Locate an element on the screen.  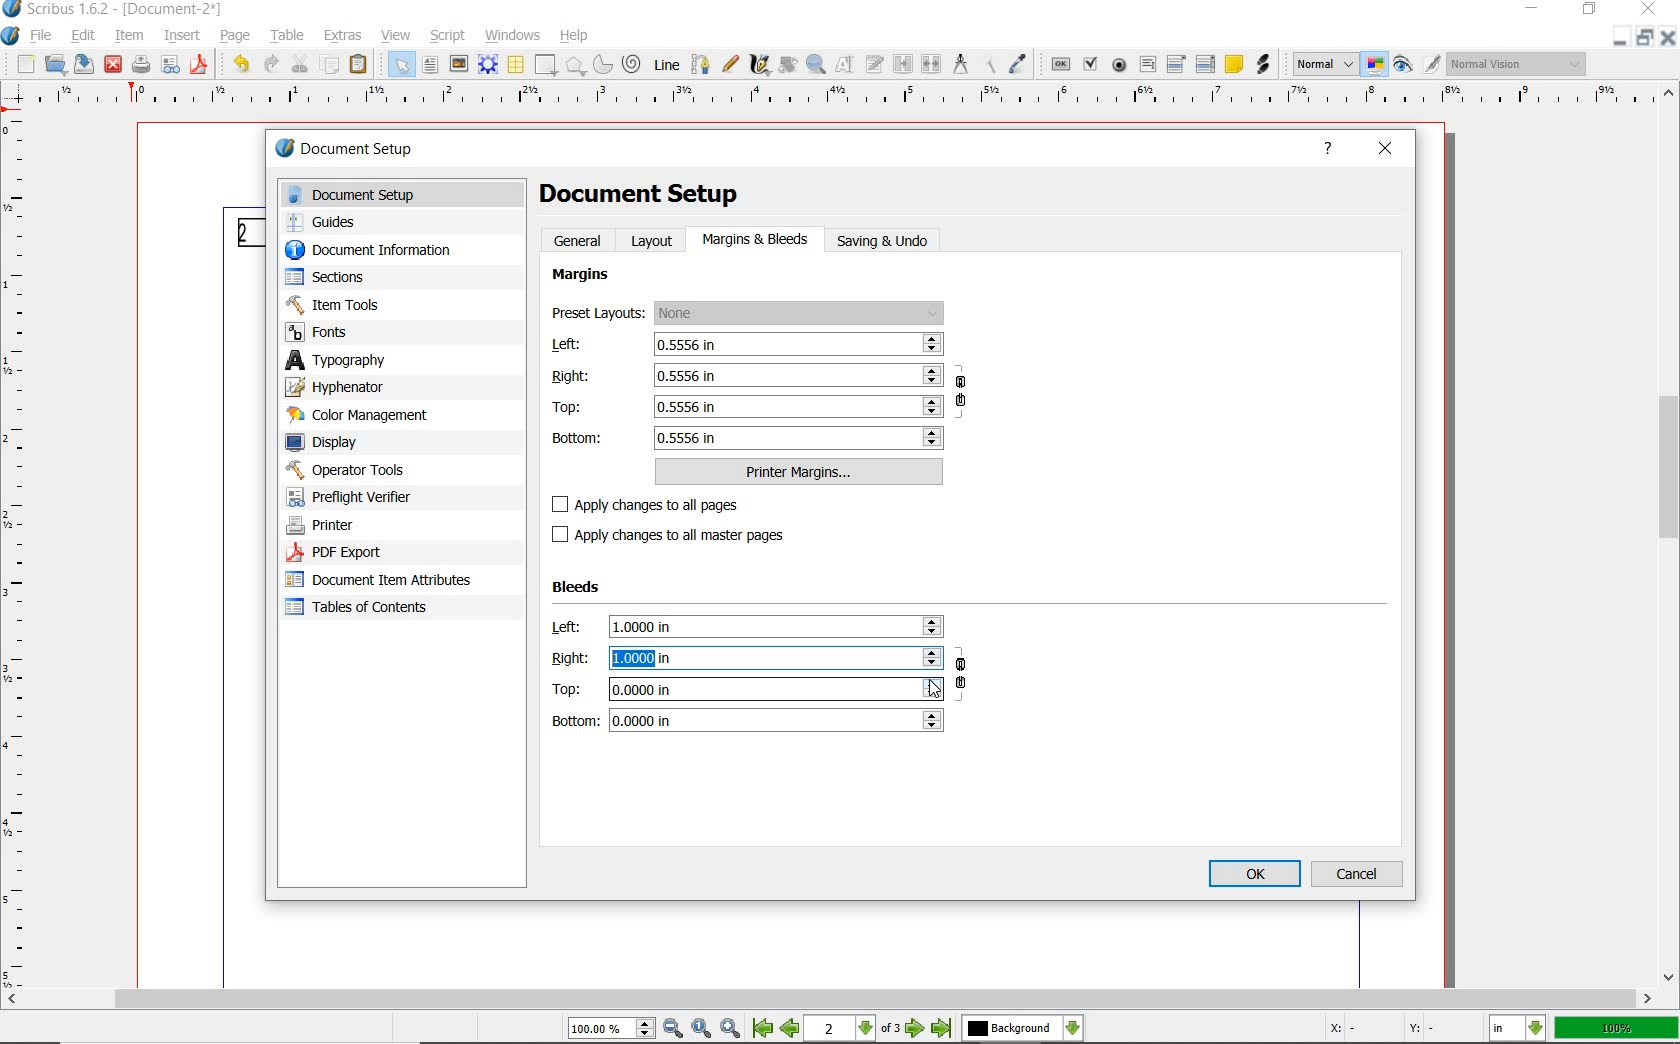
toggle color management is located at coordinates (1376, 67).